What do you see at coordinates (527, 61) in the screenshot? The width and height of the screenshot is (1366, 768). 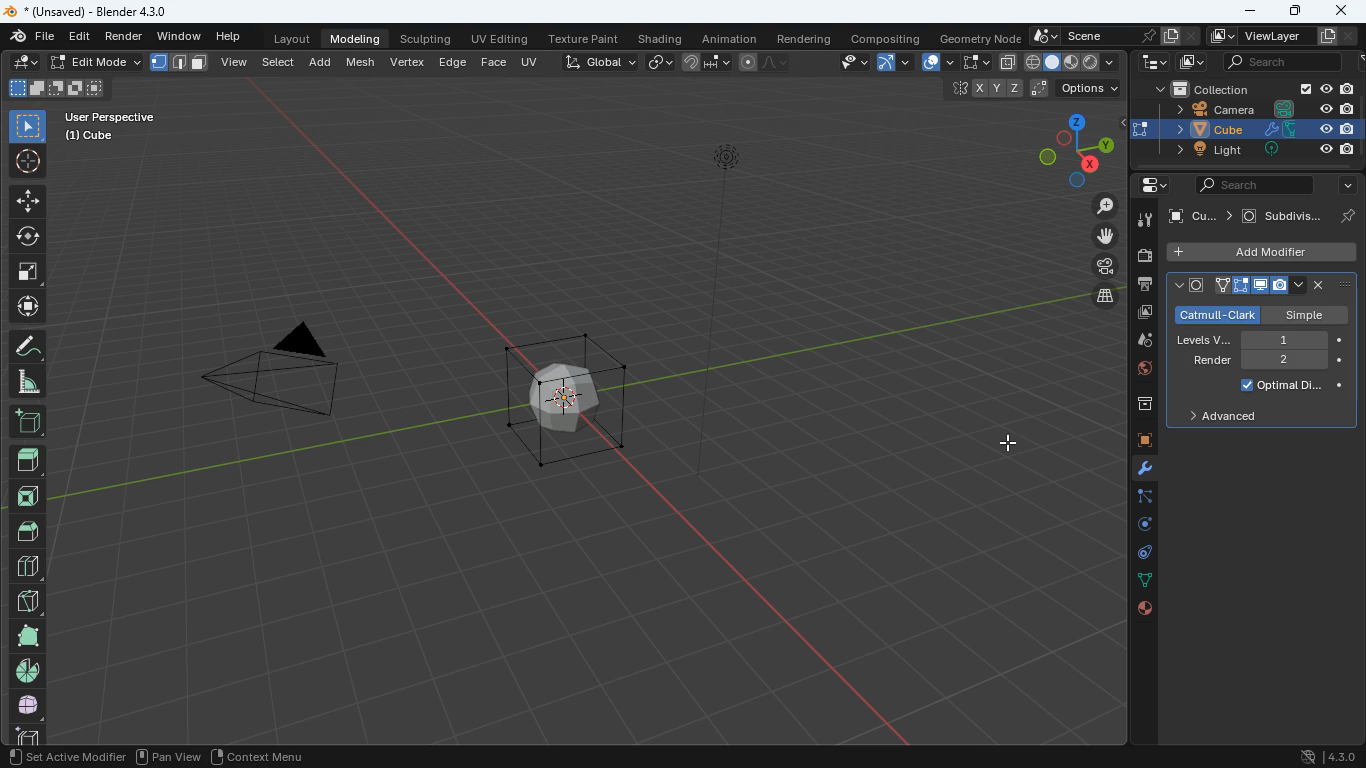 I see `uv` at bounding box center [527, 61].